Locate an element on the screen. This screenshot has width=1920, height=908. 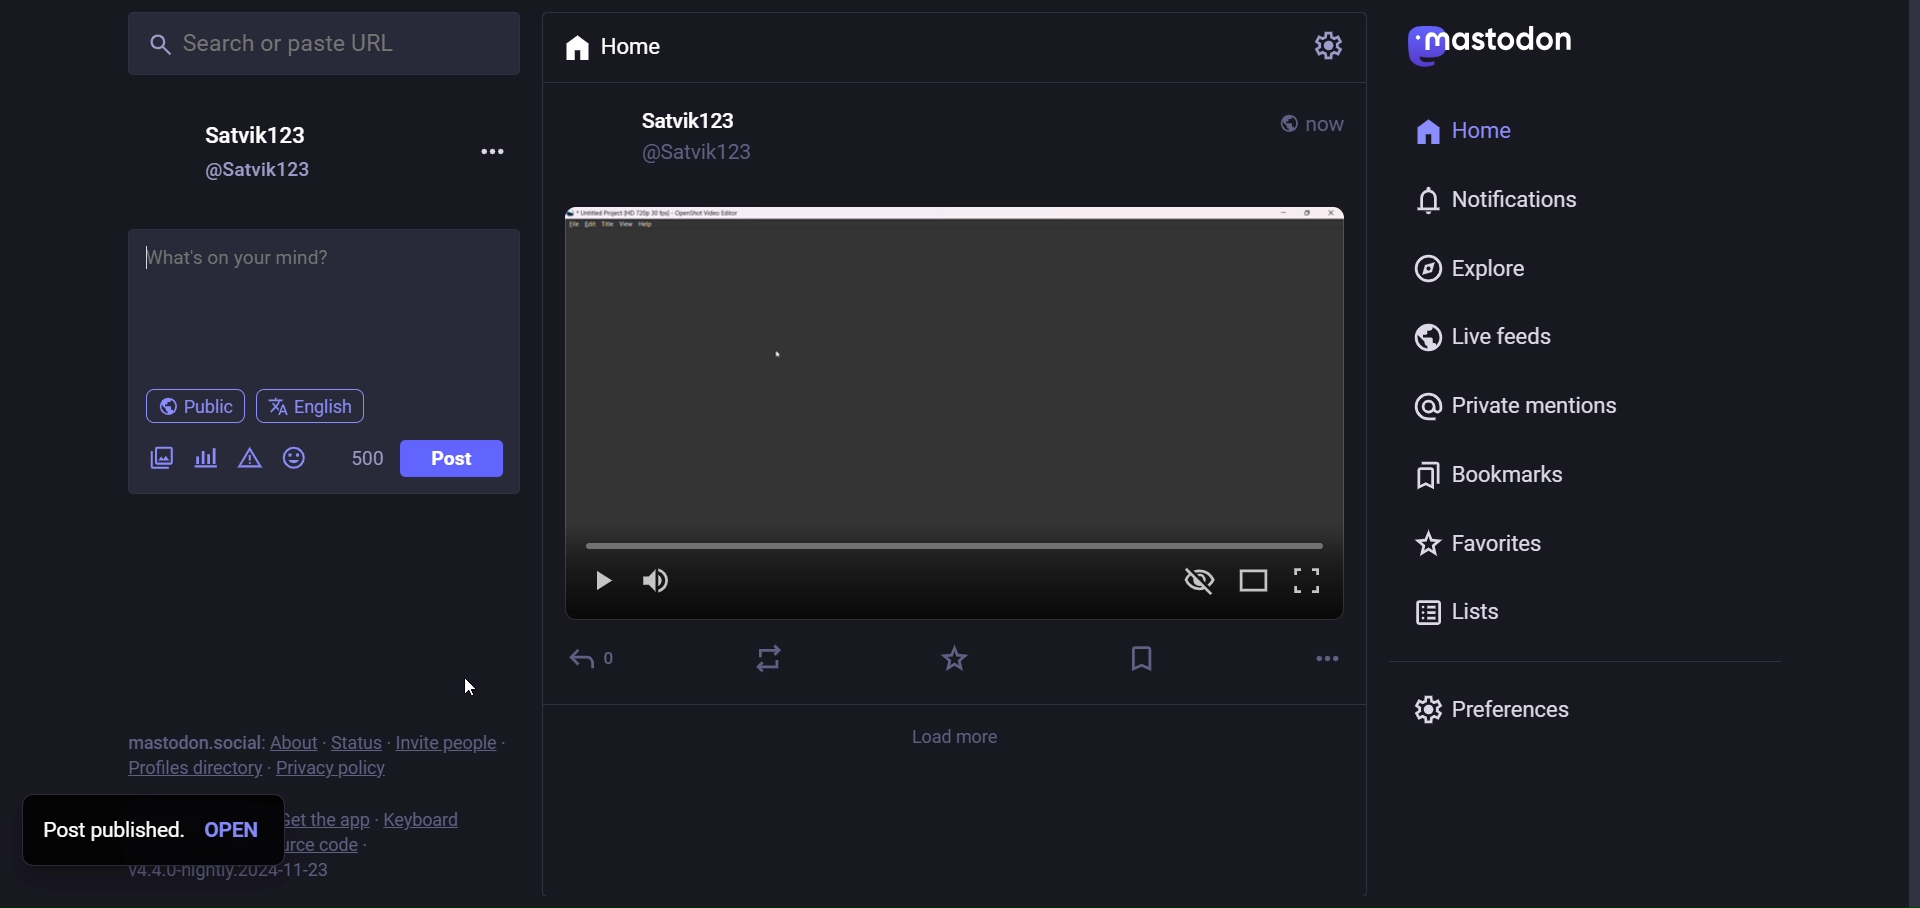
live feed is located at coordinates (1482, 338).